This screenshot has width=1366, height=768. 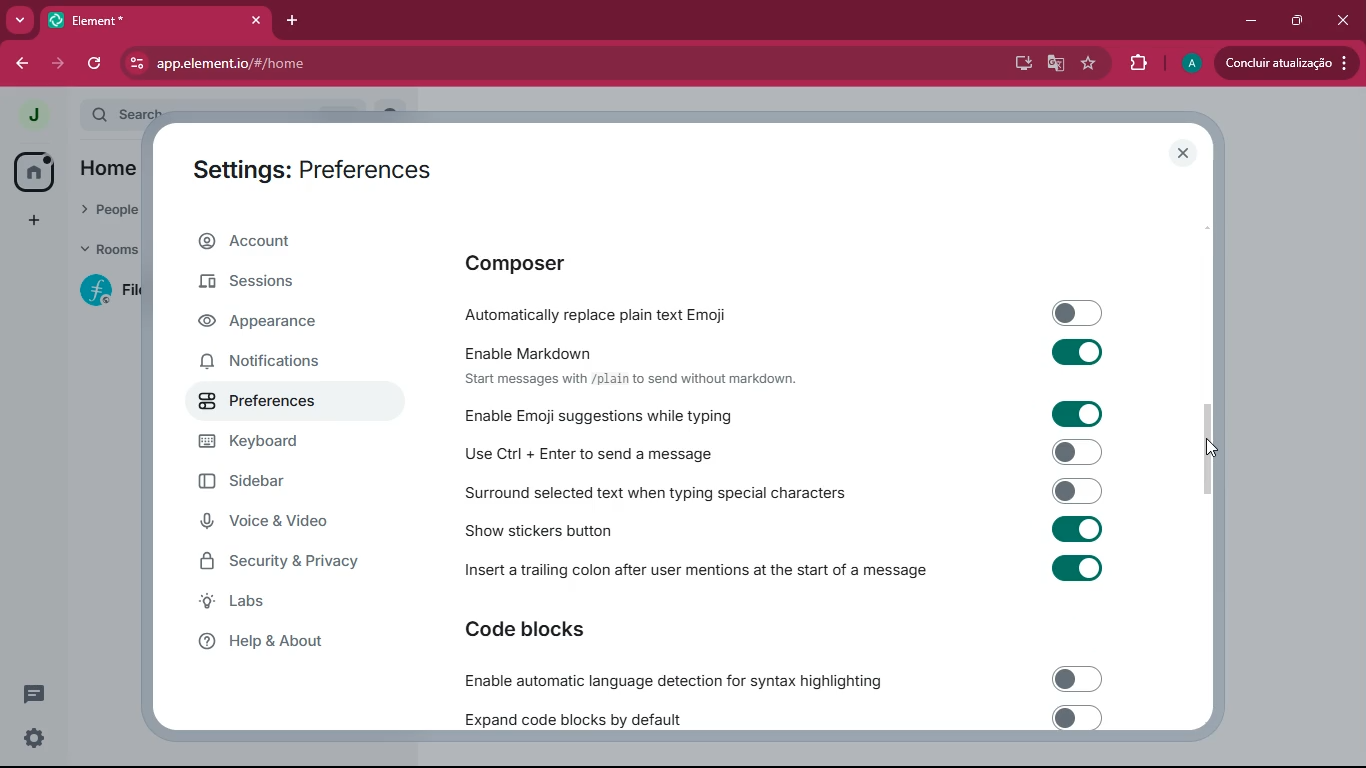 I want to click on notifications, so click(x=271, y=364).